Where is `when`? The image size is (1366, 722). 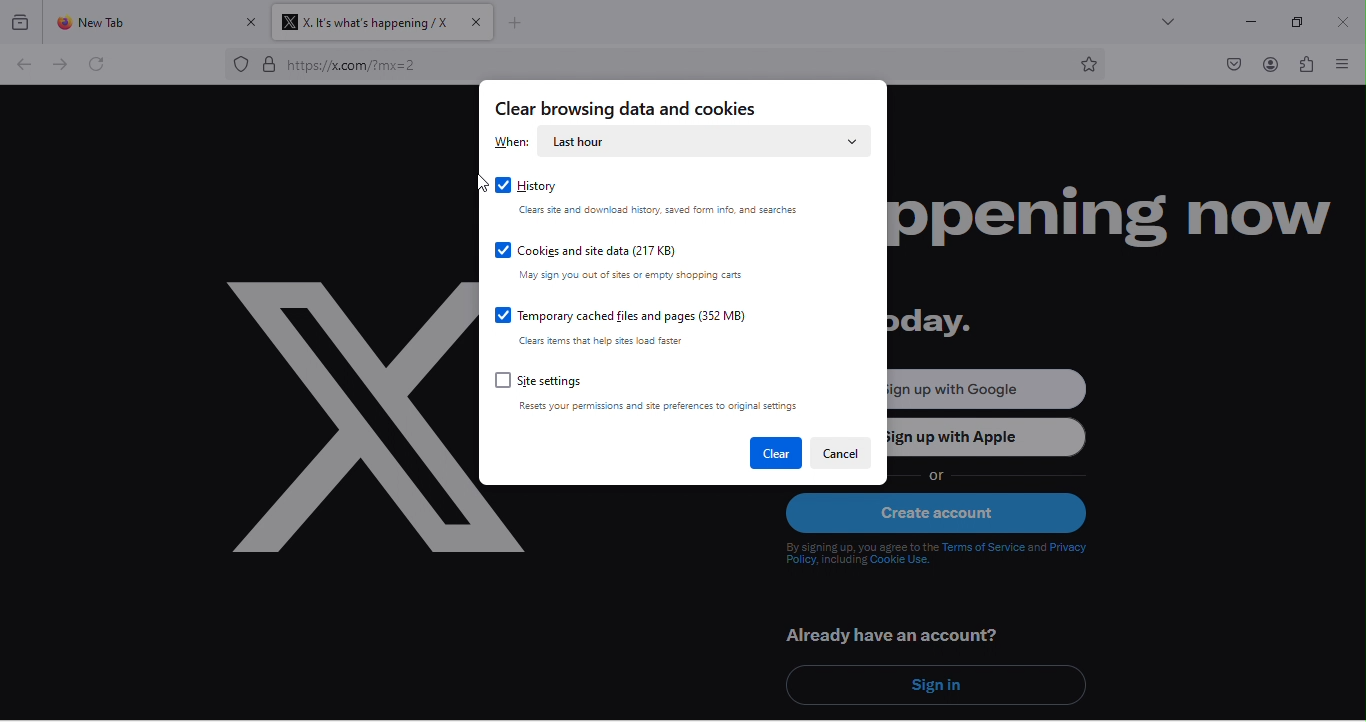
when is located at coordinates (511, 145).